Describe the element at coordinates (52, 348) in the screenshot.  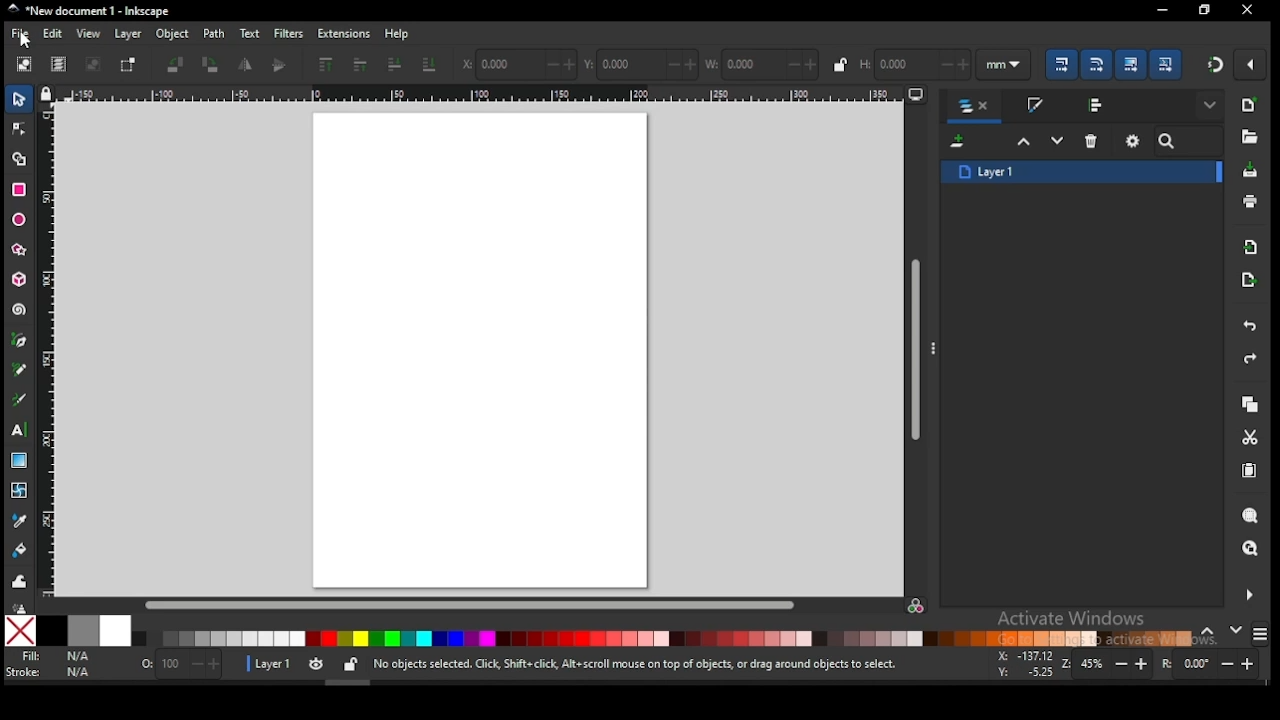
I see `vertical ruler` at that location.